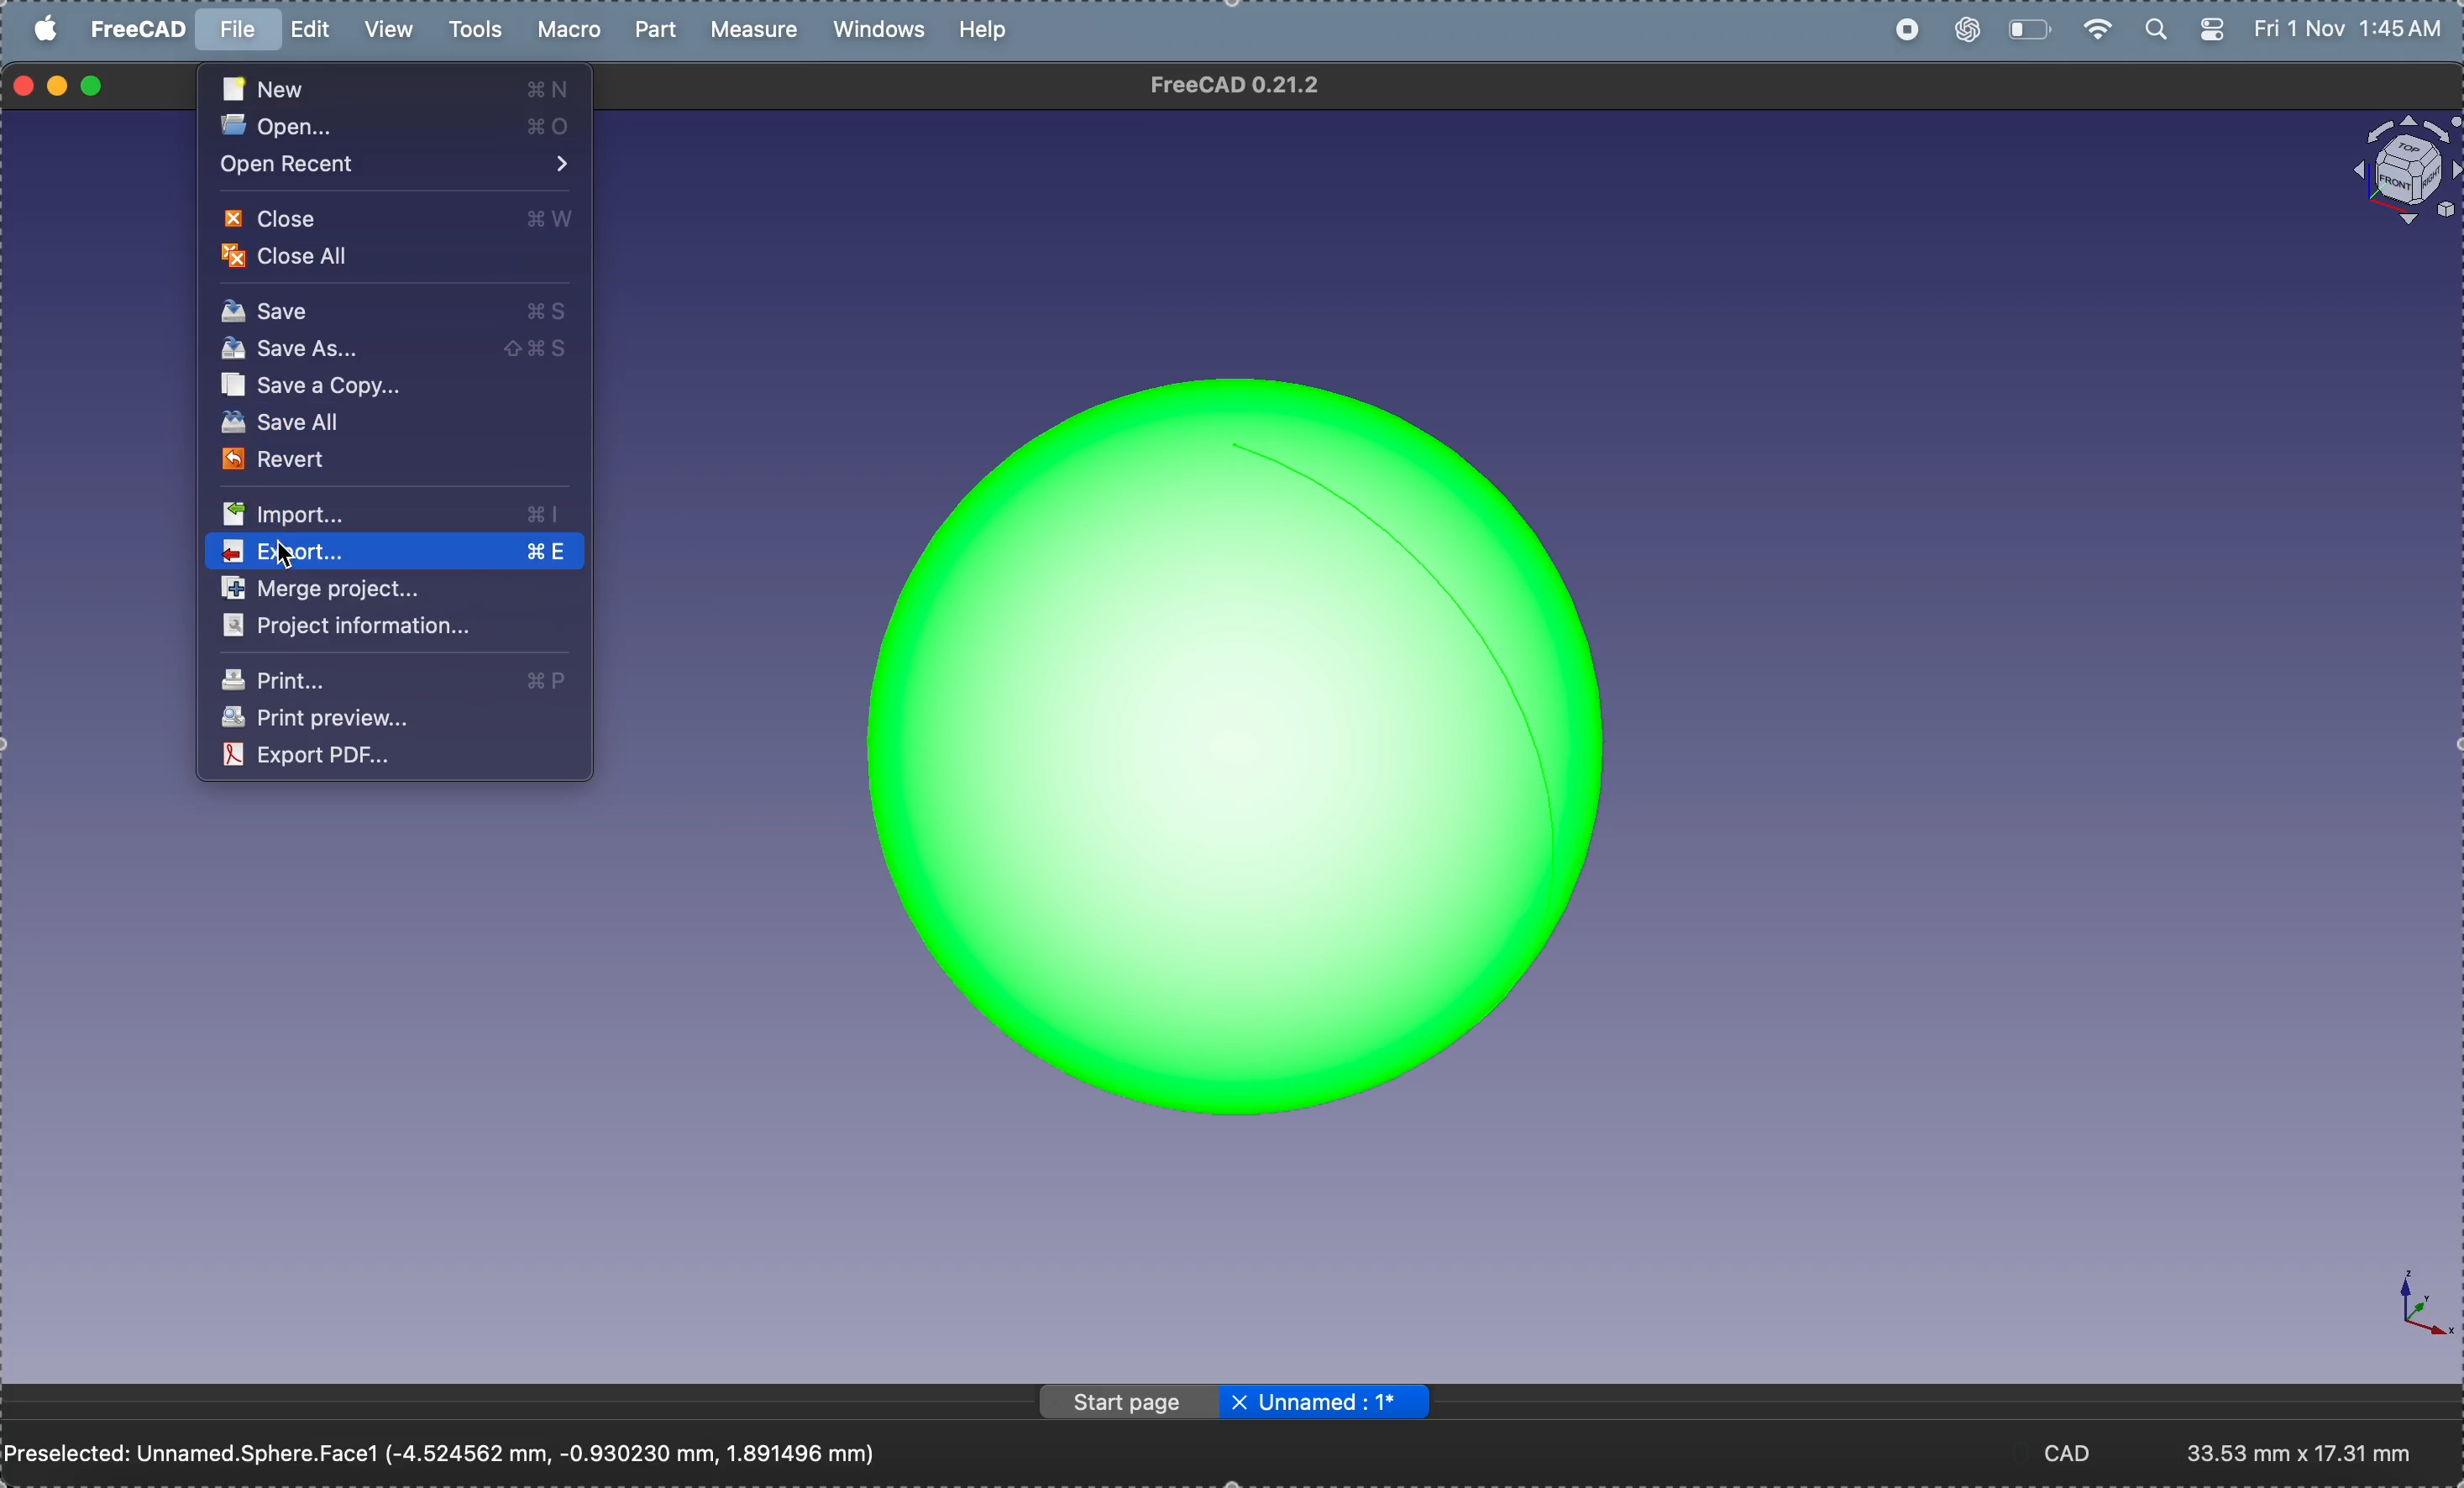  What do you see at coordinates (402, 217) in the screenshot?
I see `close` at bounding box center [402, 217].